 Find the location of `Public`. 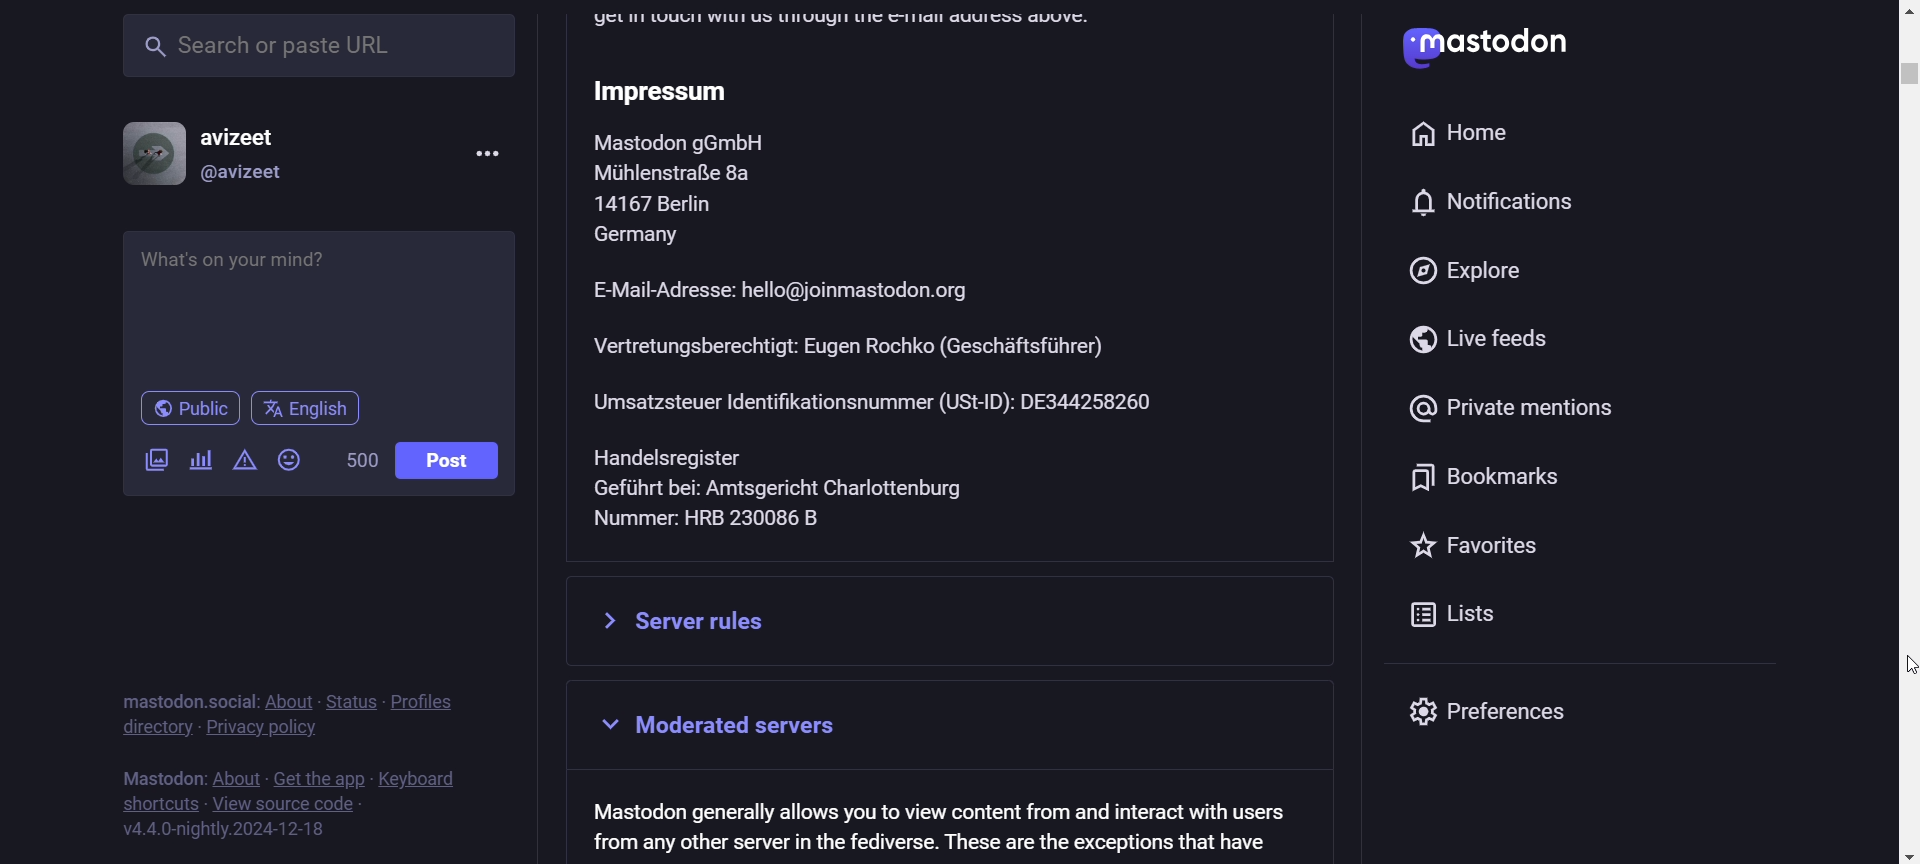

Public is located at coordinates (190, 409).